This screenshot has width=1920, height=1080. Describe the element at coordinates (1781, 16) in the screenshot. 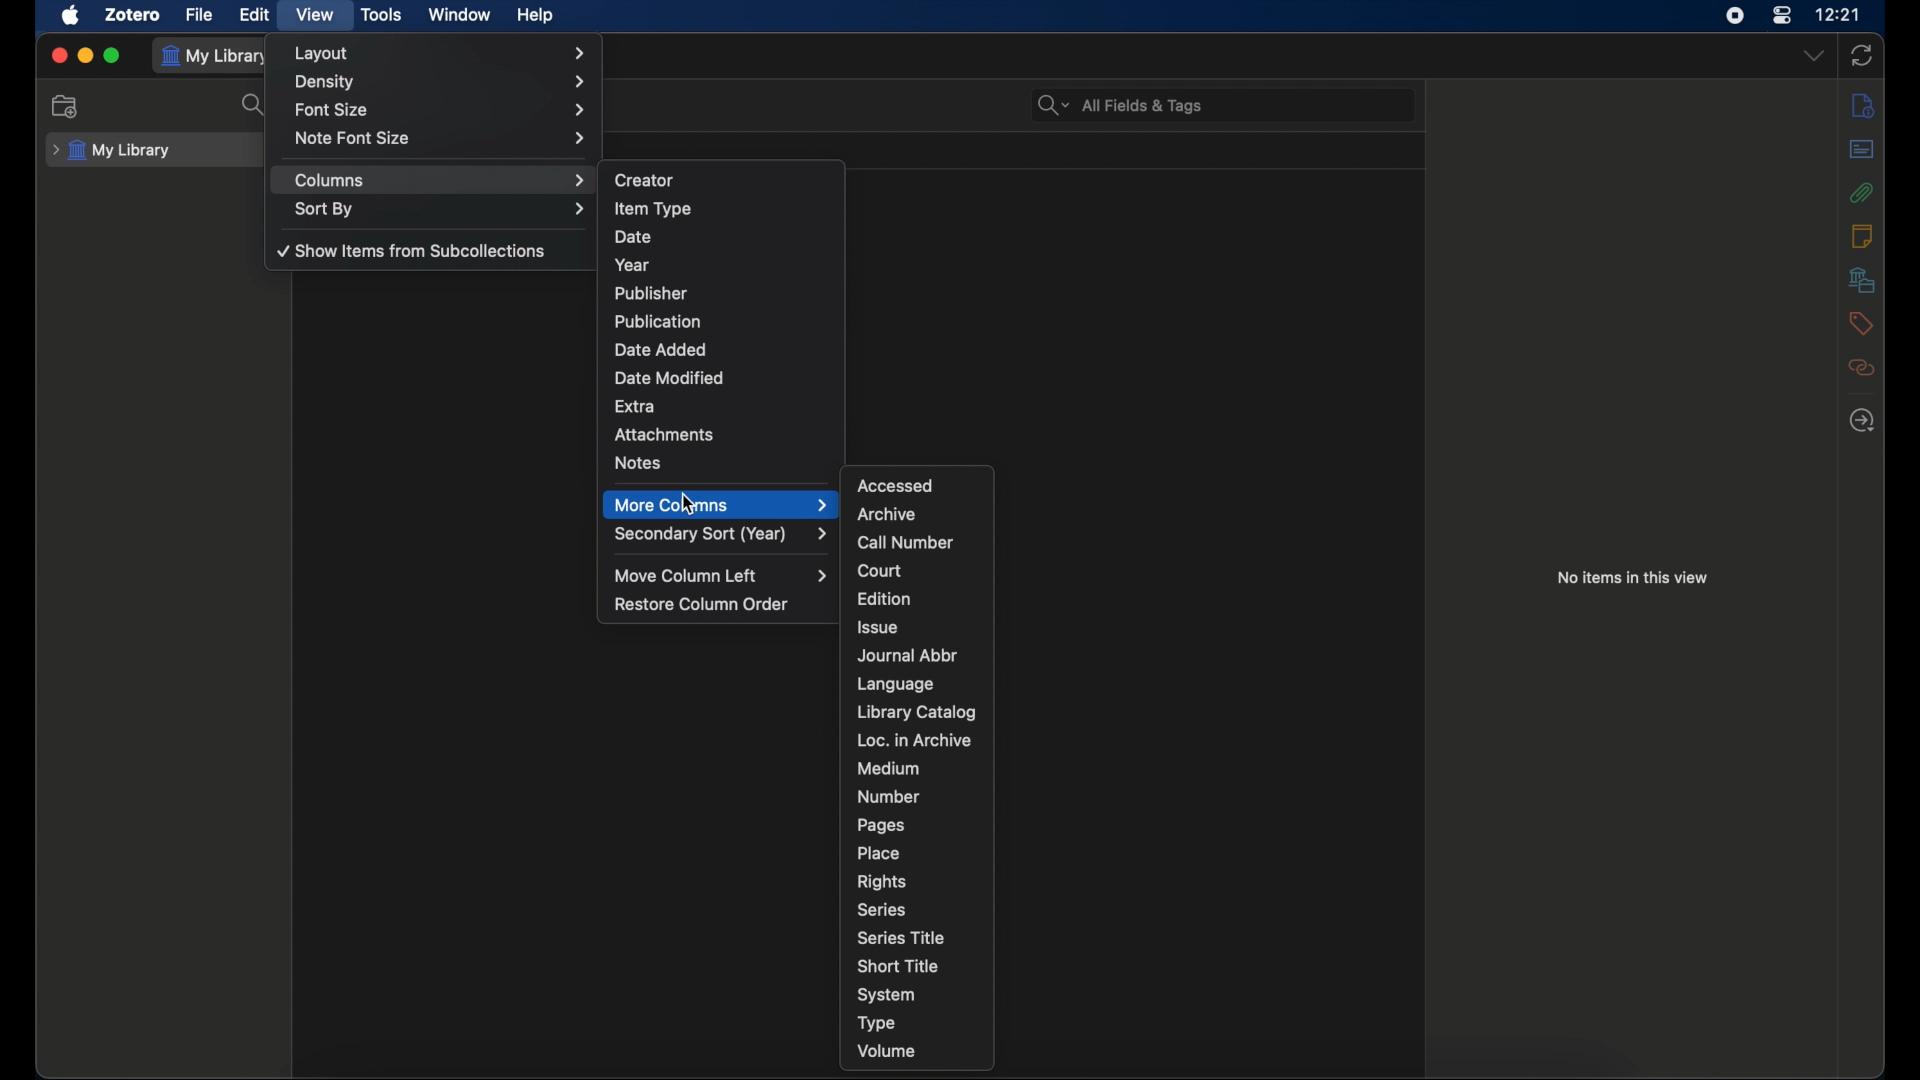

I see `control center` at that location.